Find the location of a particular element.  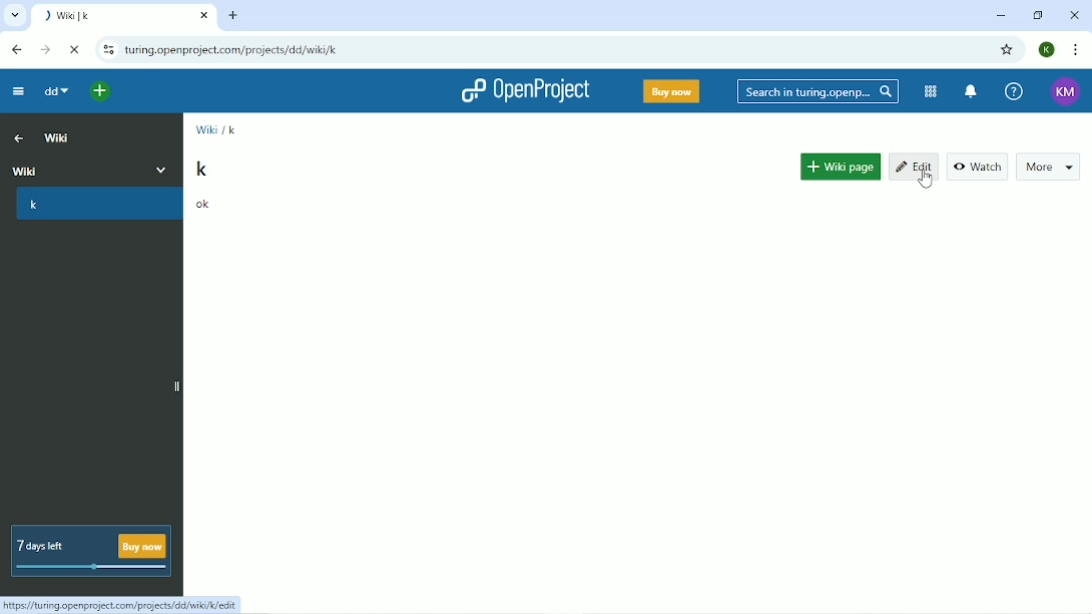

k is located at coordinates (34, 206).